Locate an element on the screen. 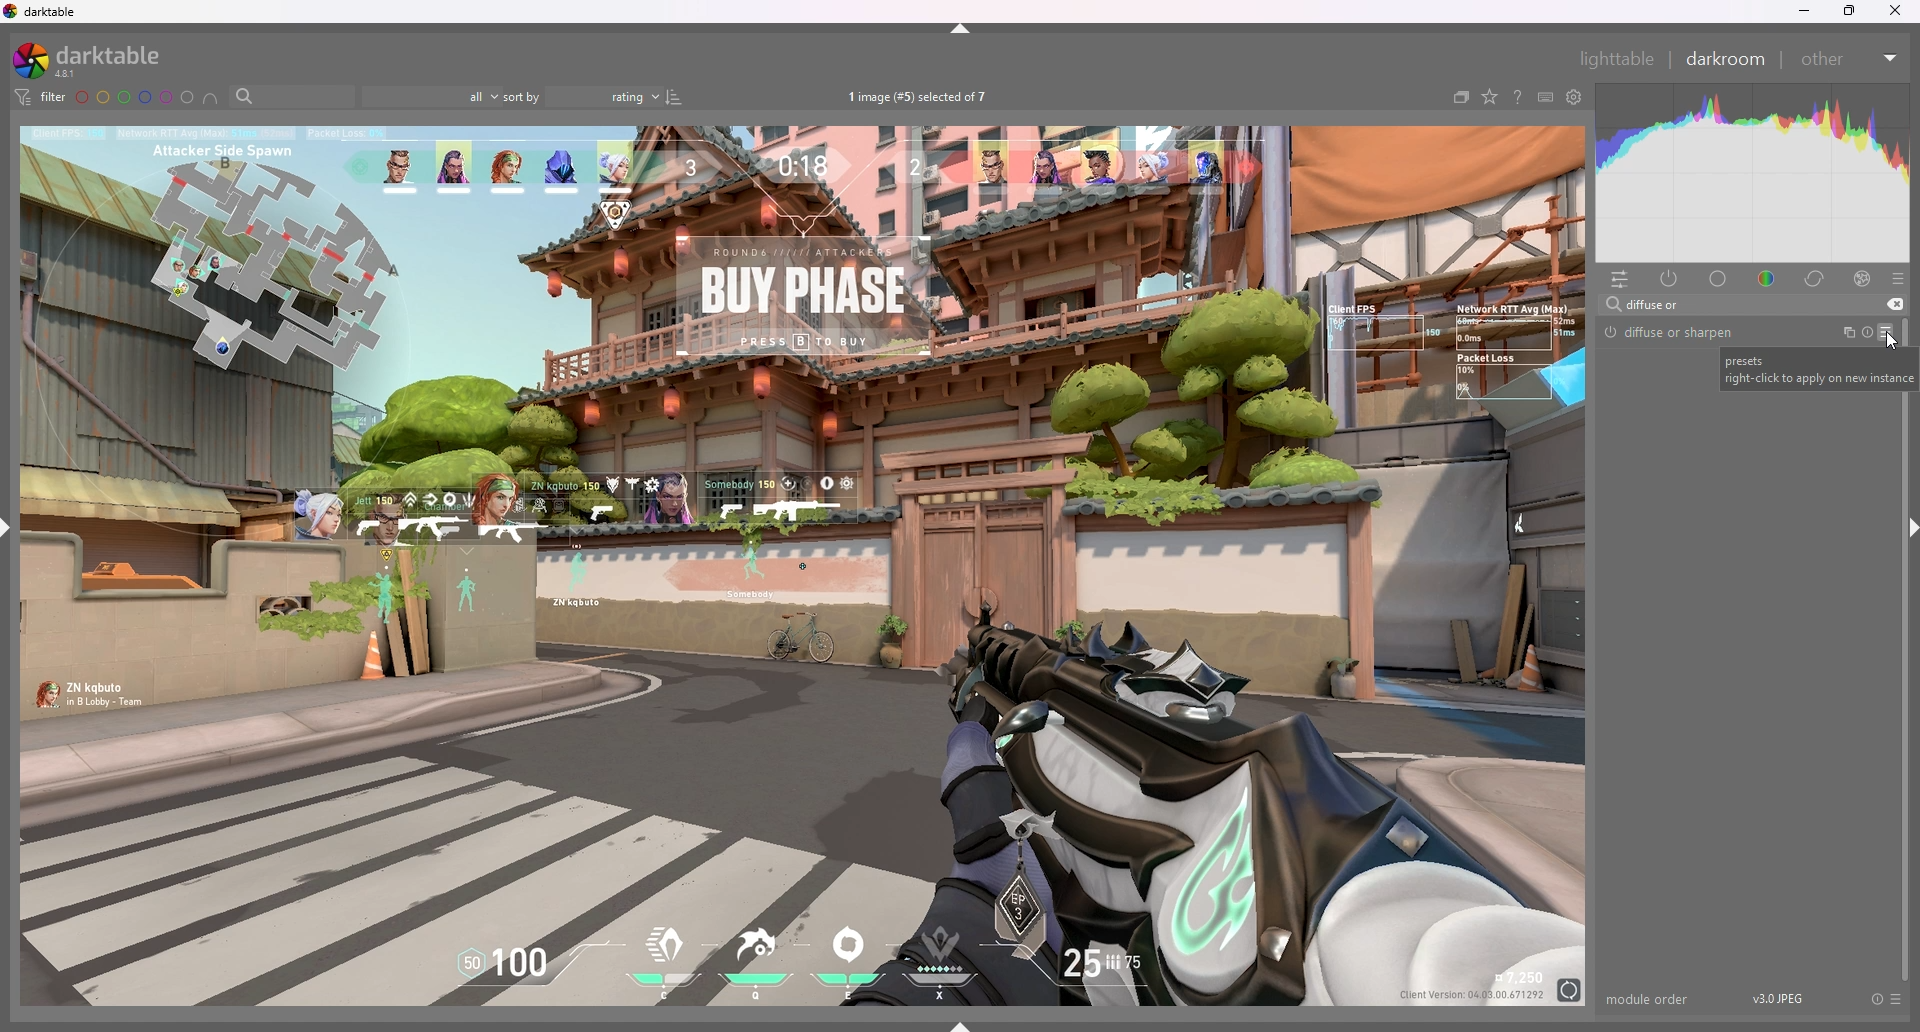 This screenshot has width=1920, height=1032. base is located at coordinates (1720, 278).